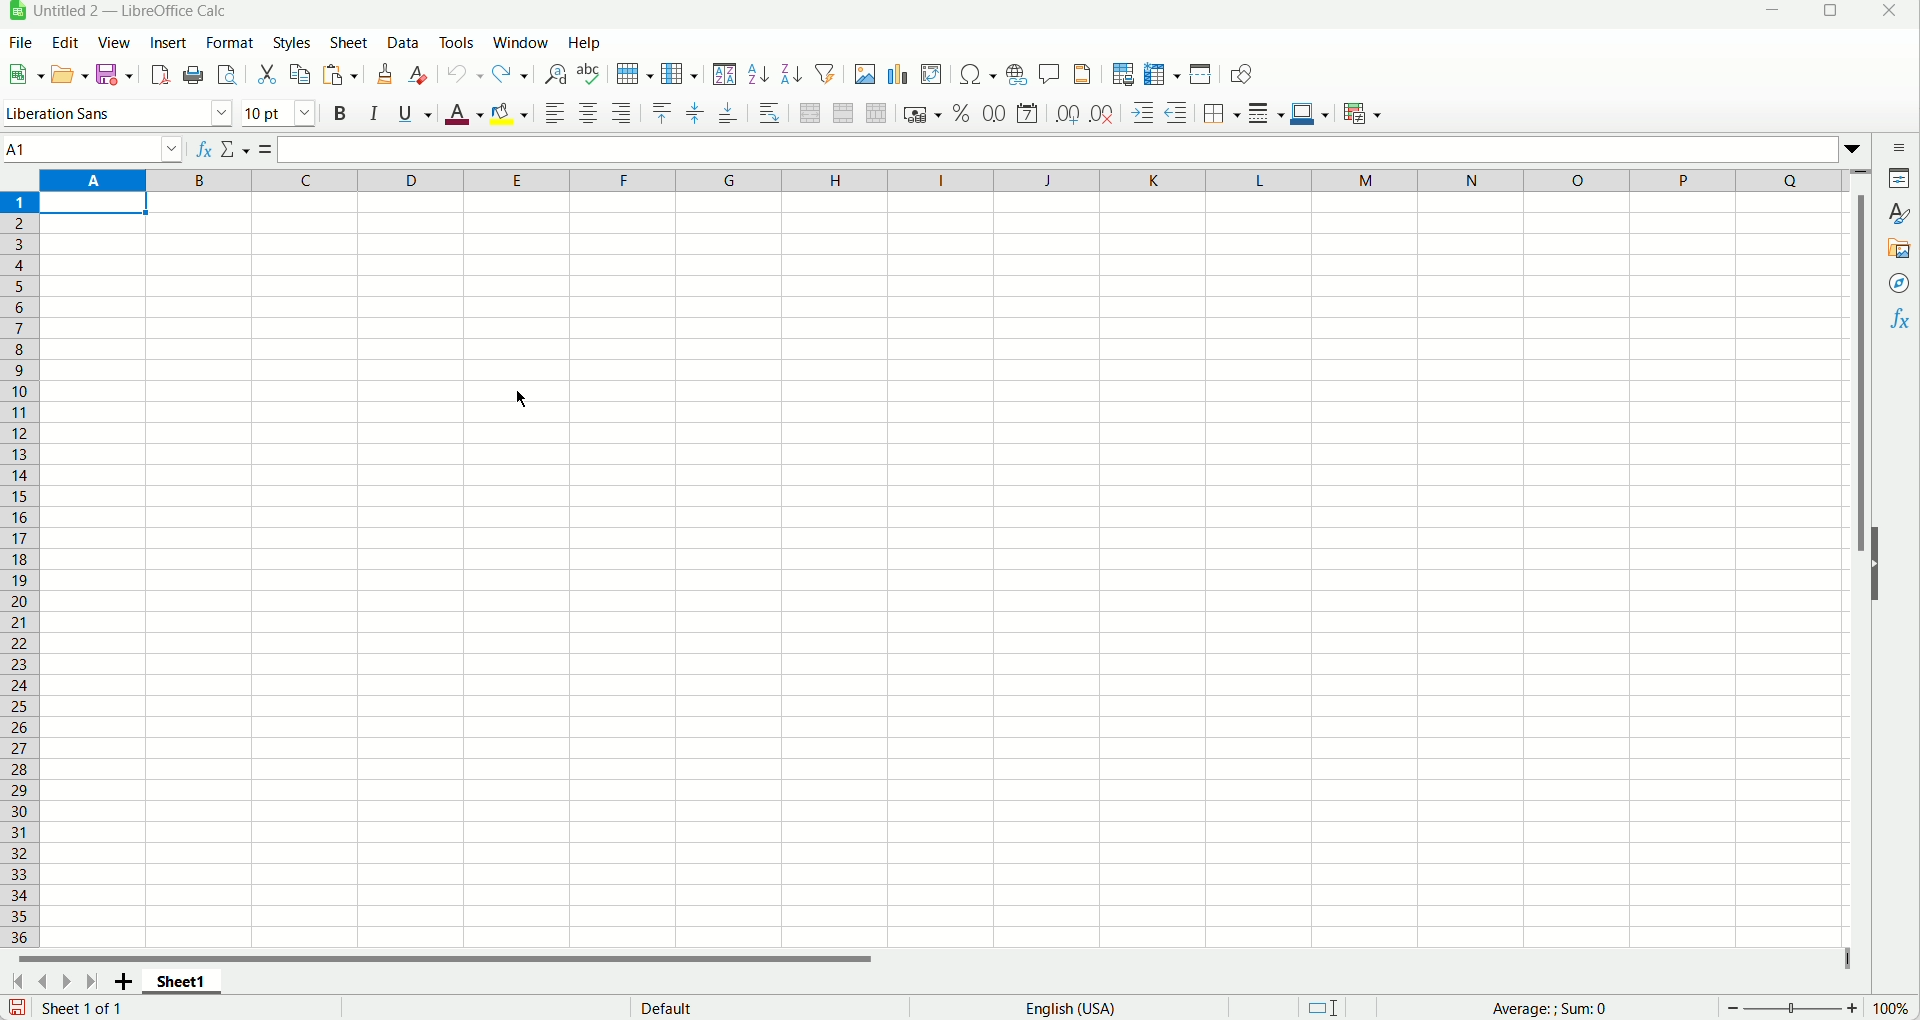 The height and width of the screenshot is (1020, 1920). I want to click on Select function, so click(237, 148).